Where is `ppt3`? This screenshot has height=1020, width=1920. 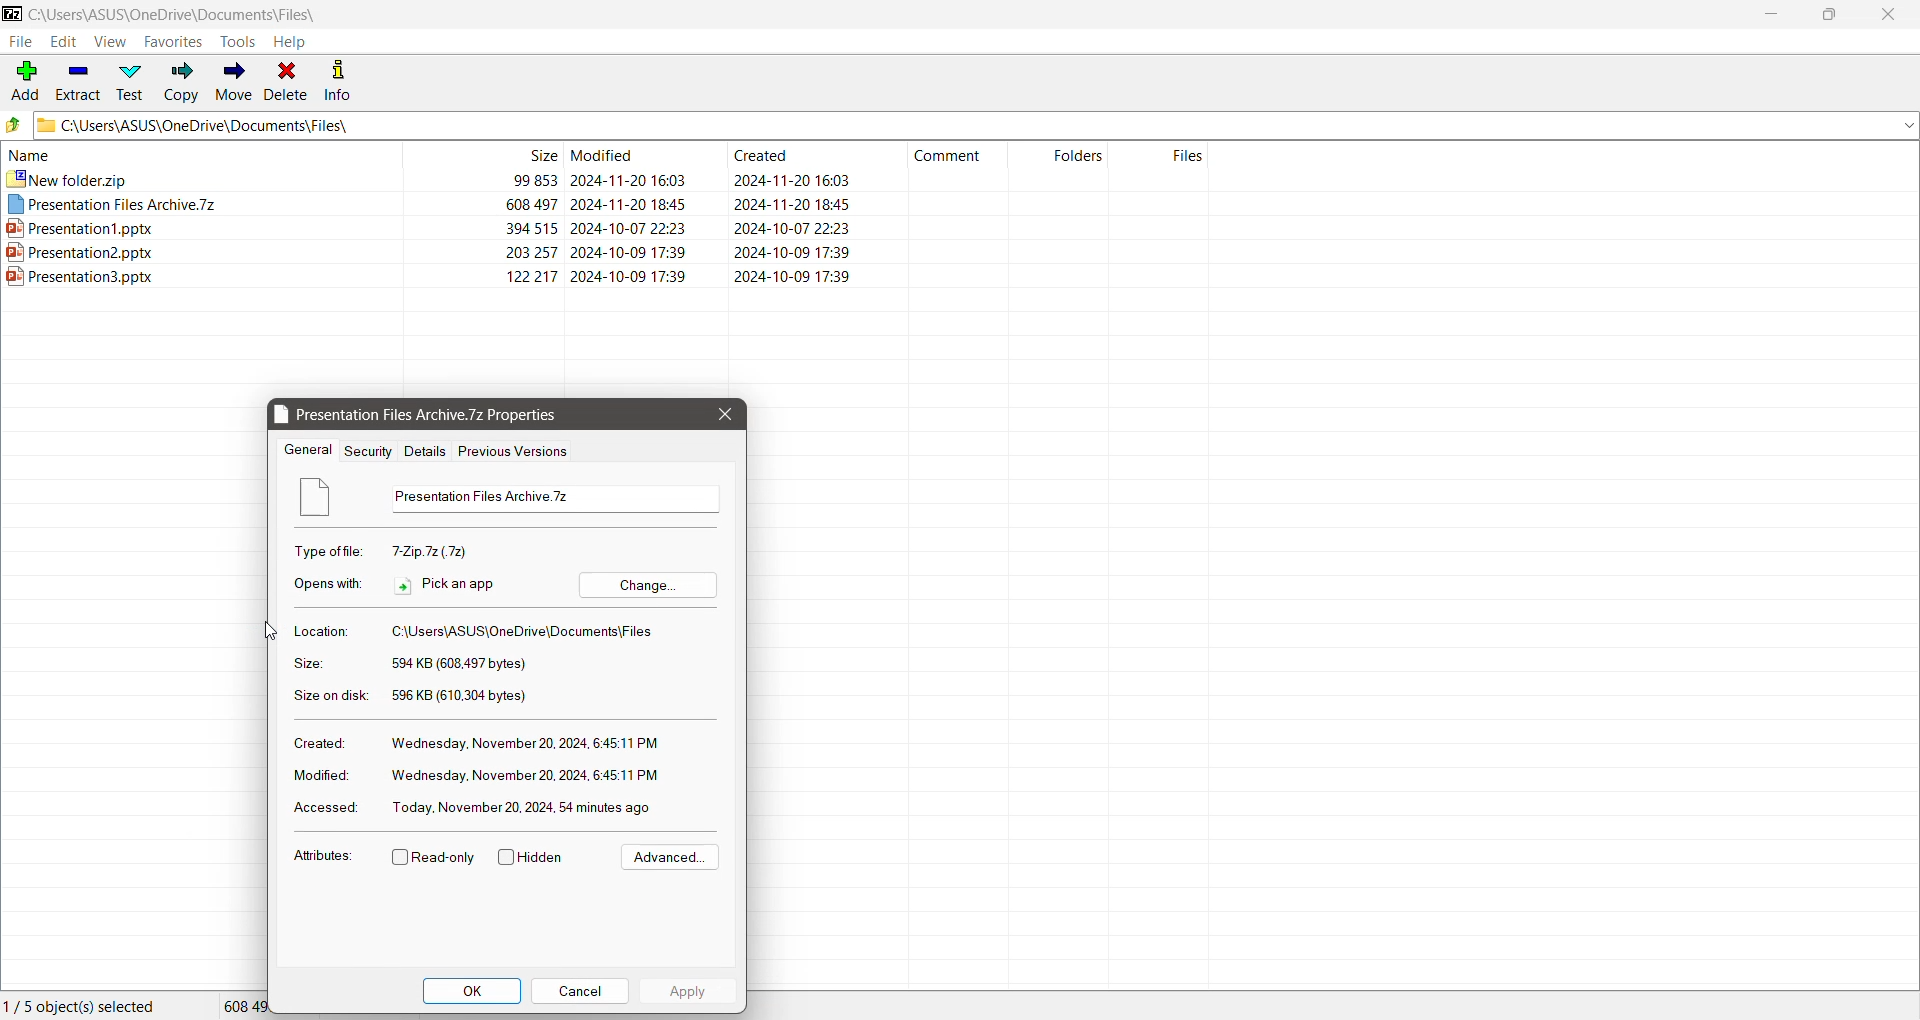
ppt3 is located at coordinates (607, 279).